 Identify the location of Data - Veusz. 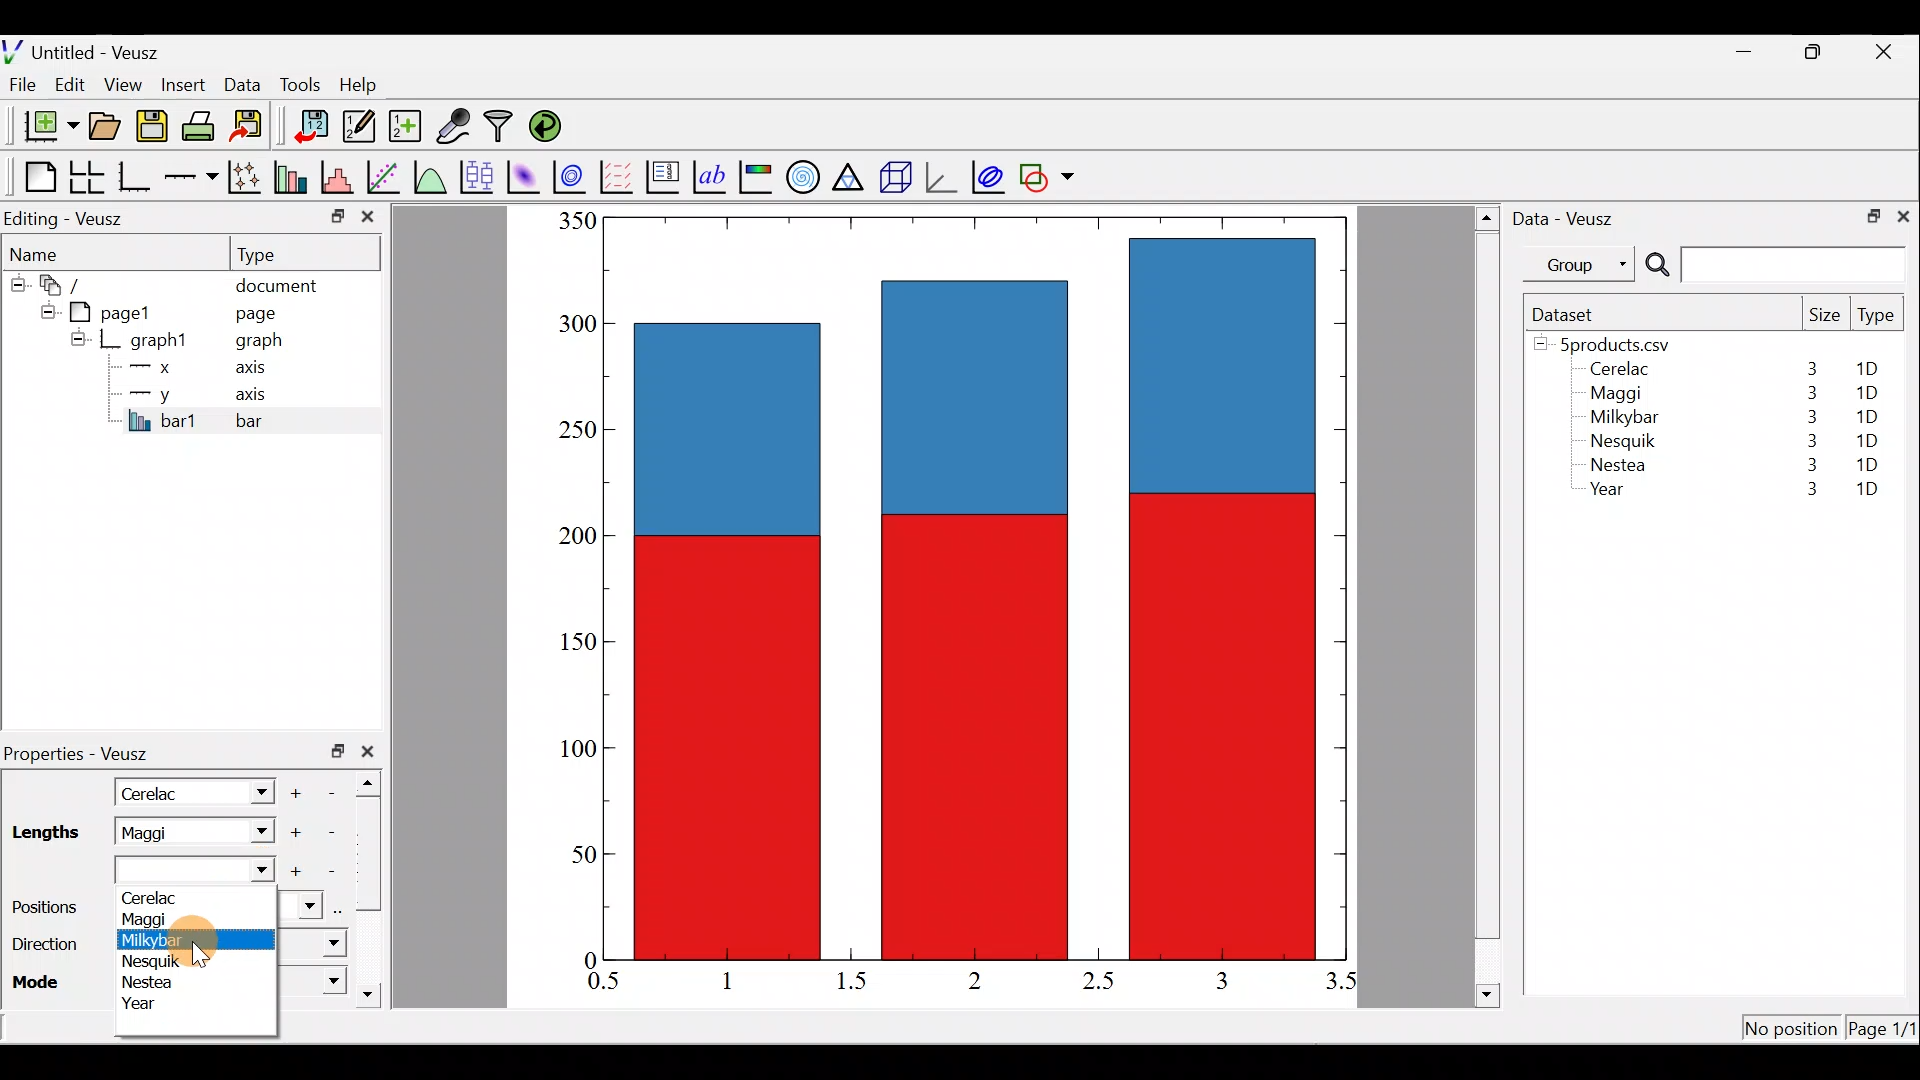
(1568, 216).